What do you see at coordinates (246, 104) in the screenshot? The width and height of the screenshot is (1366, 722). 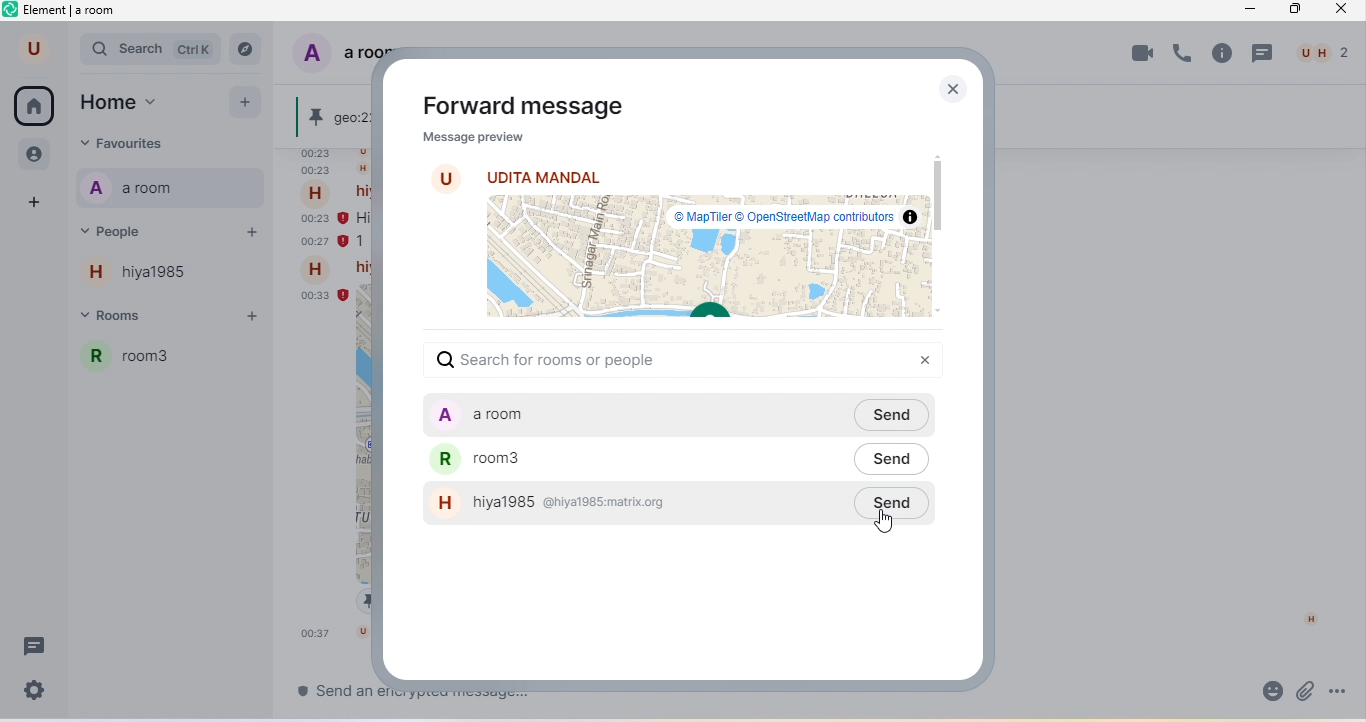 I see `add ` at bounding box center [246, 104].